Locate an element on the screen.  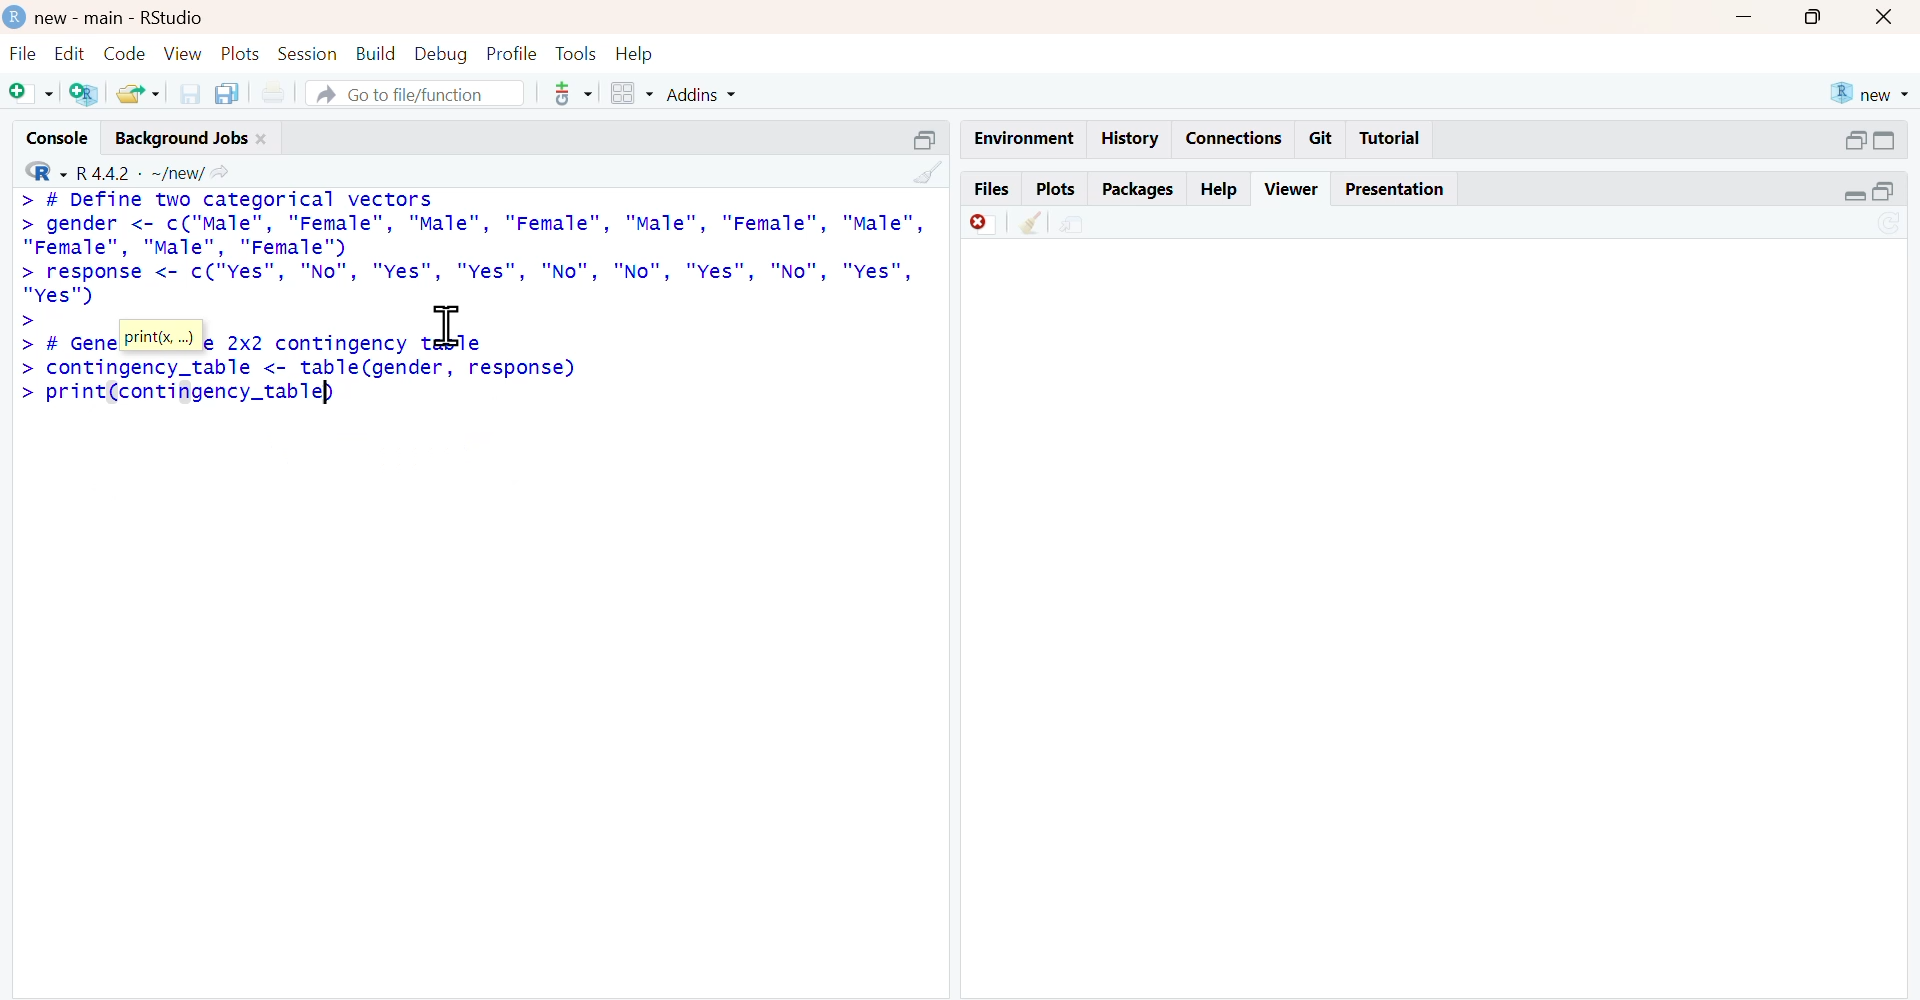
new is located at coordinates (1872, 94).